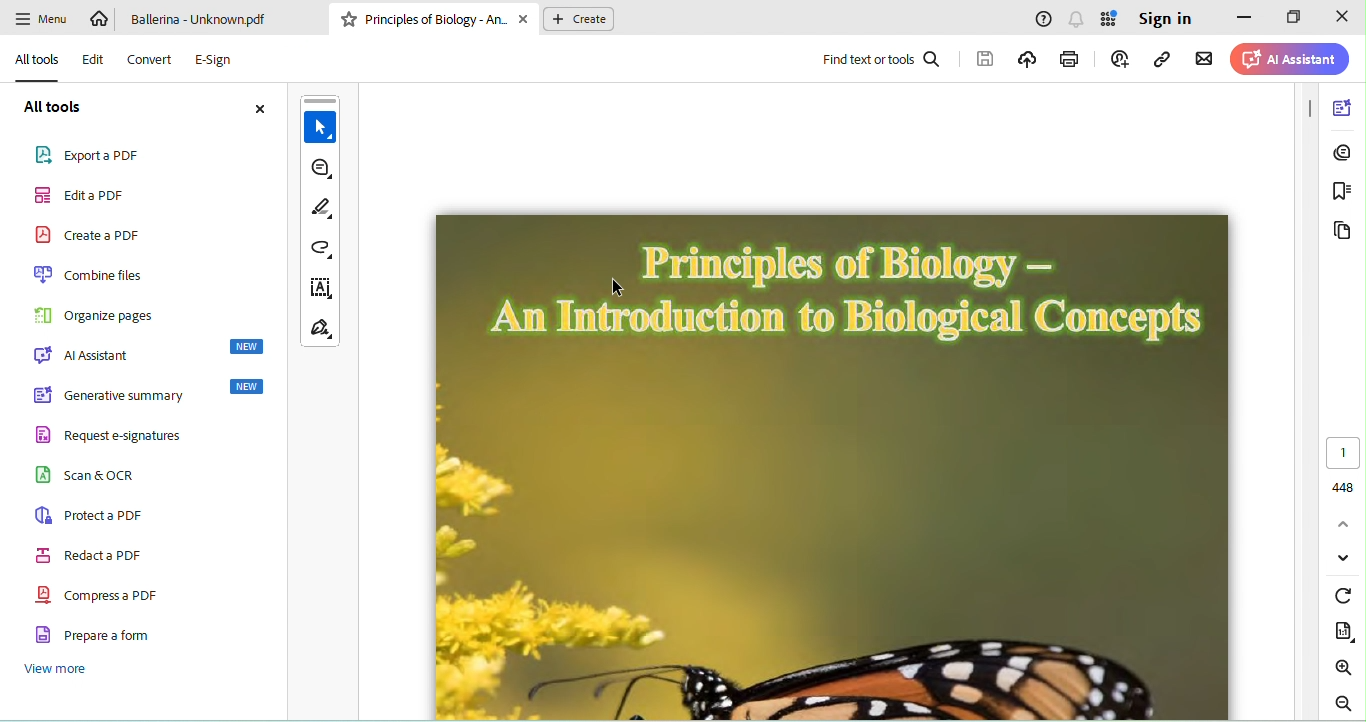 The image size is (1366, 722). Describe the element at coordinates (103, 594) in the screenshot. I see `compress a pdf` at that location.